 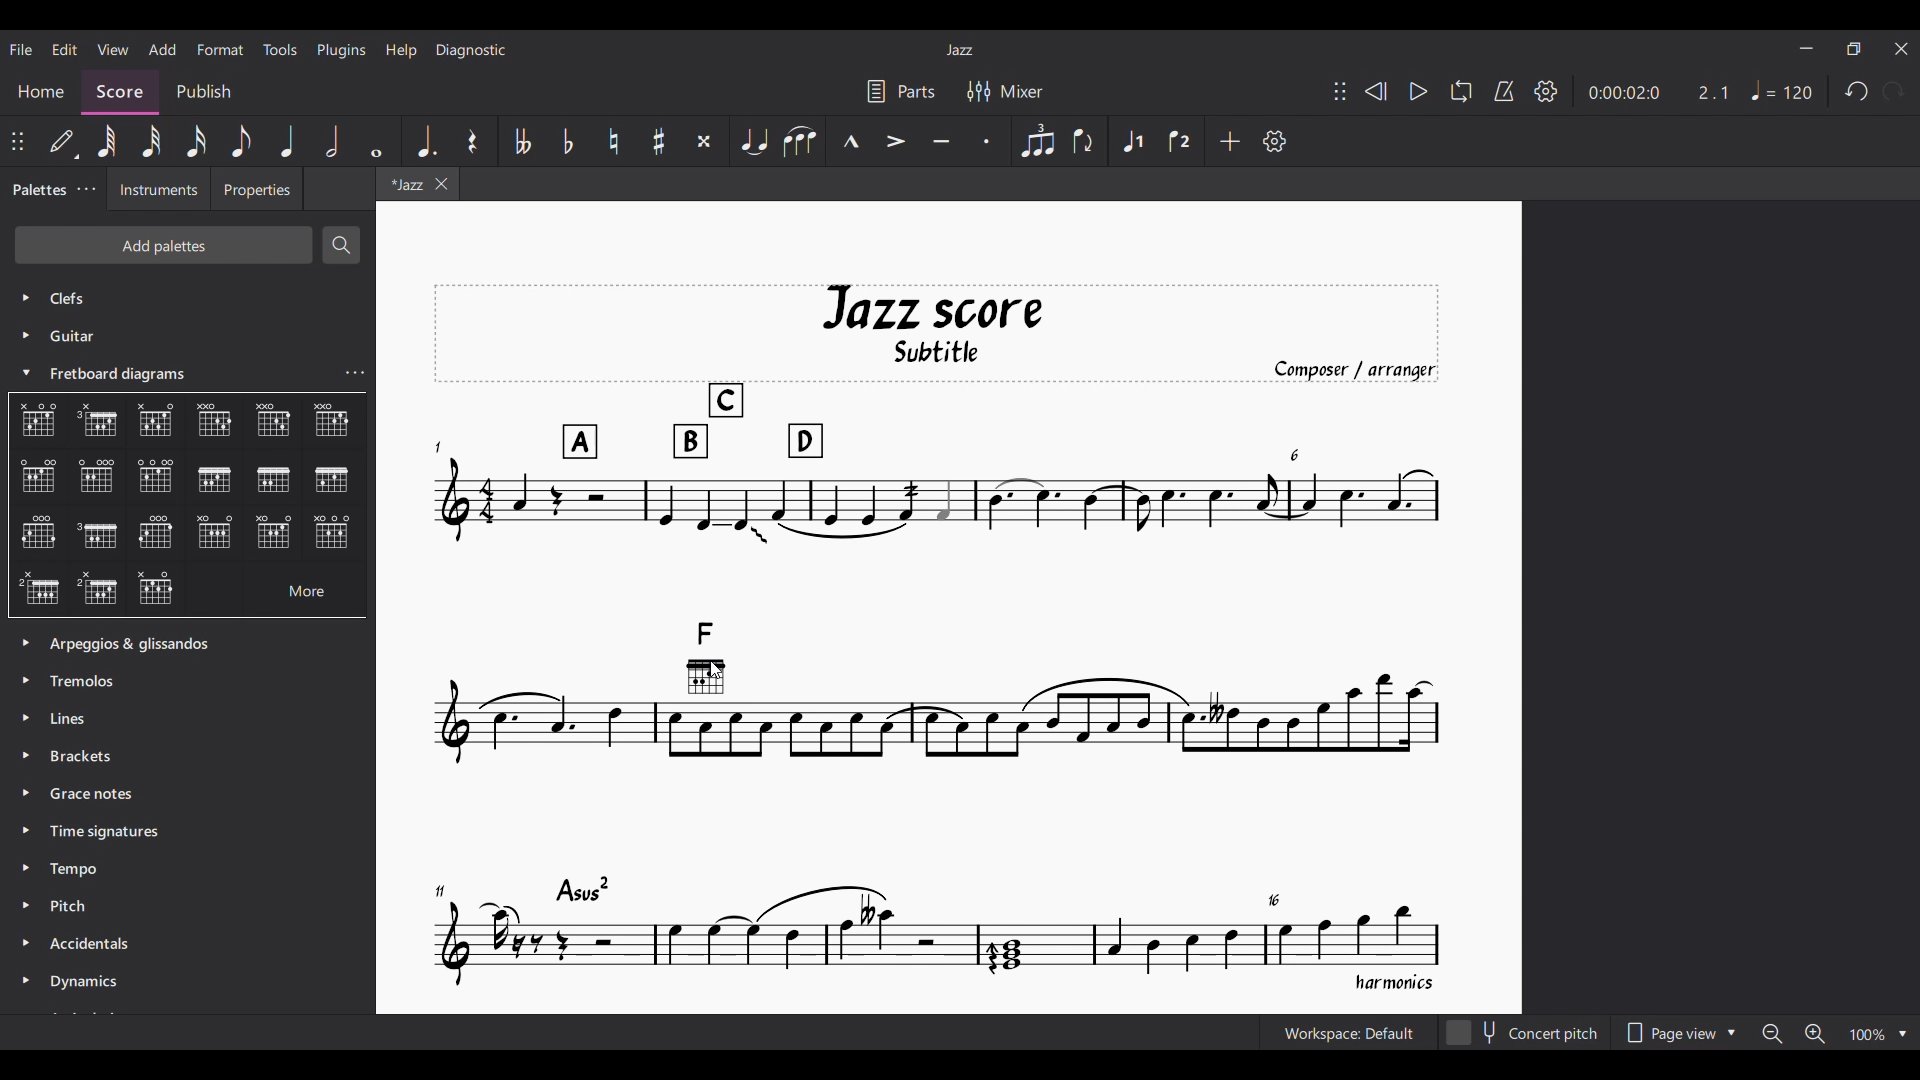 I want to click on Chart3, so click(x=158, y=422).